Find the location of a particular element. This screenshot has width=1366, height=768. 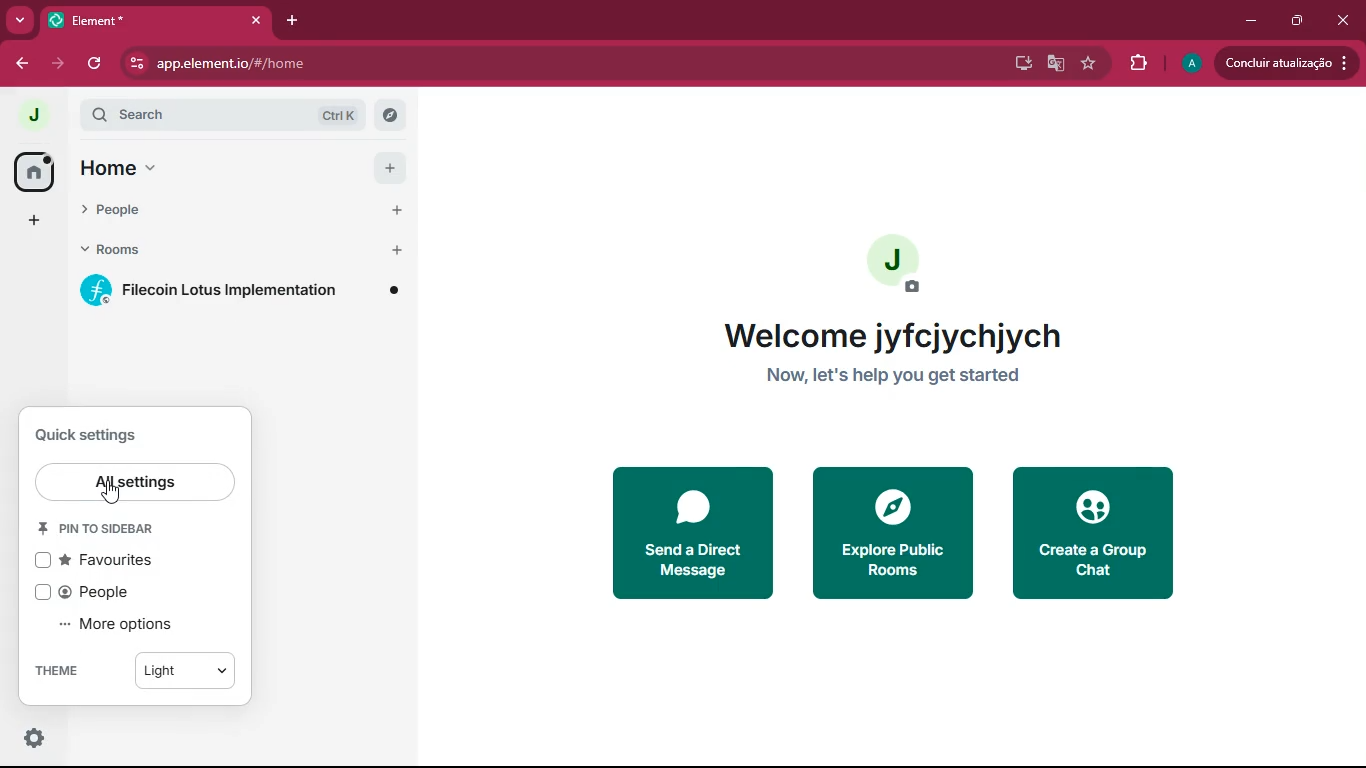

room is located at coordinates (243, 291).